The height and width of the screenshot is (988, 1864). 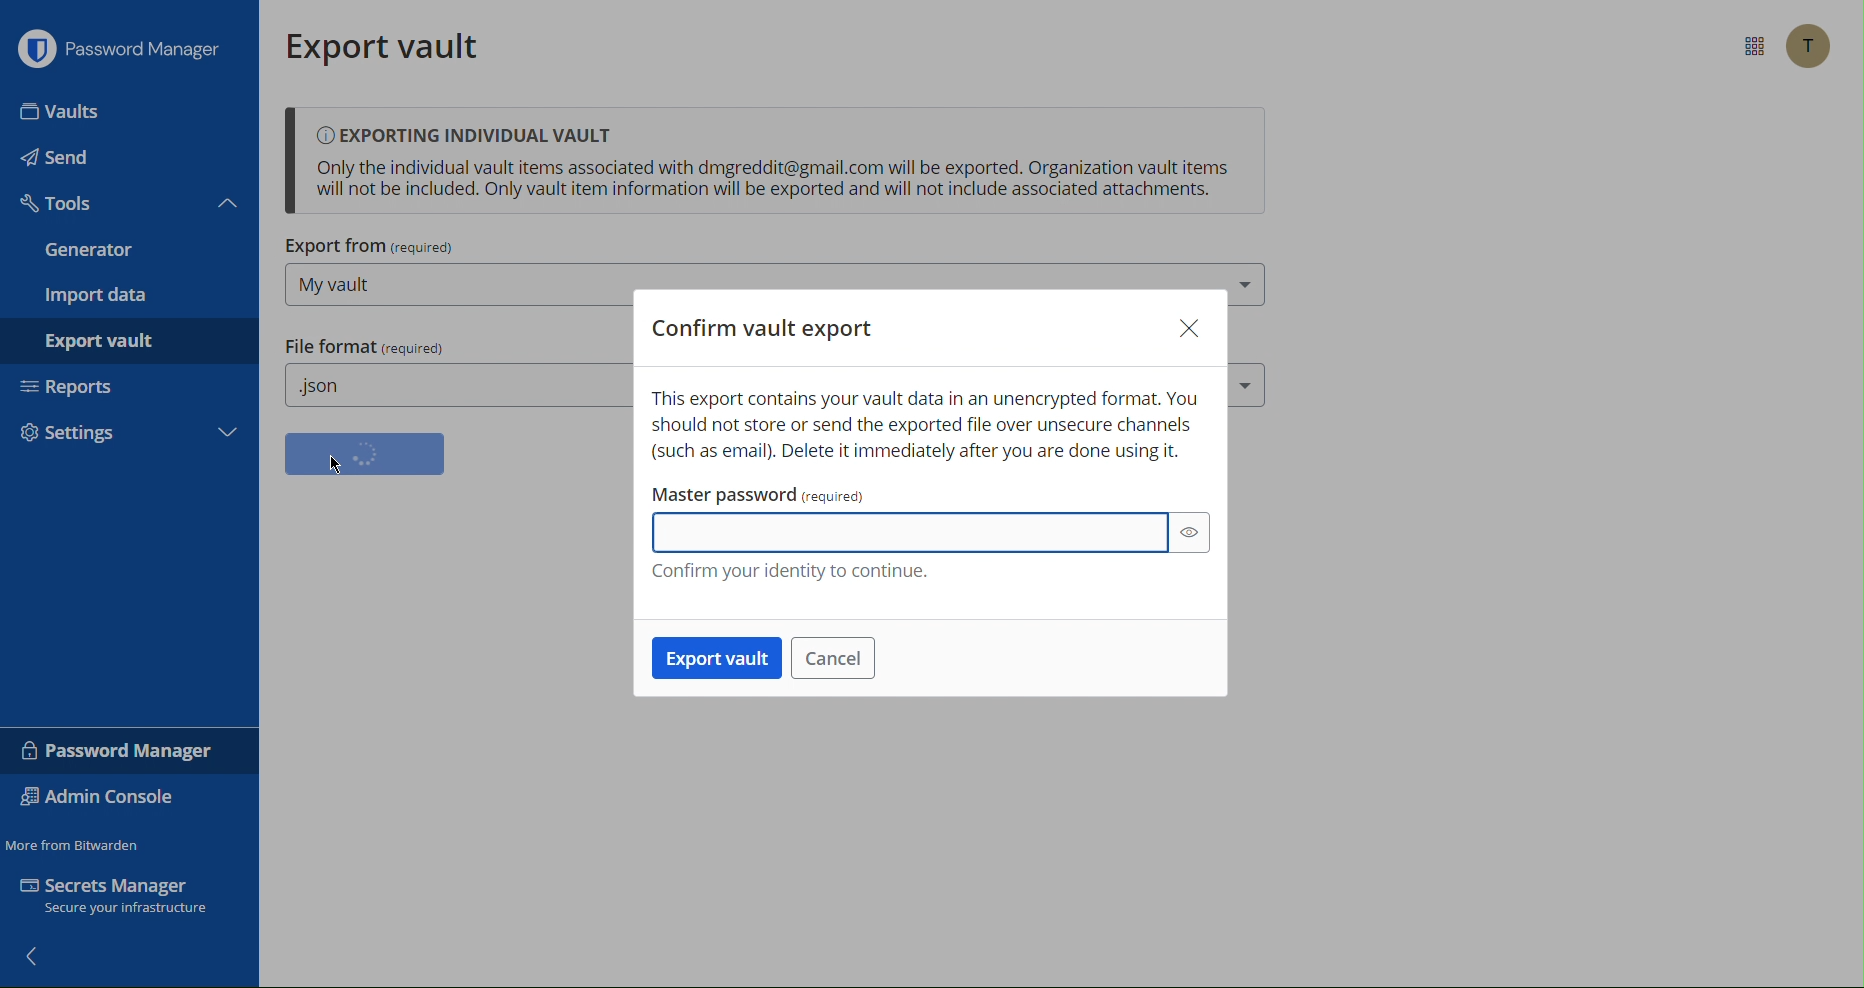 I want to click on File Format, so click(x=364, y=347).